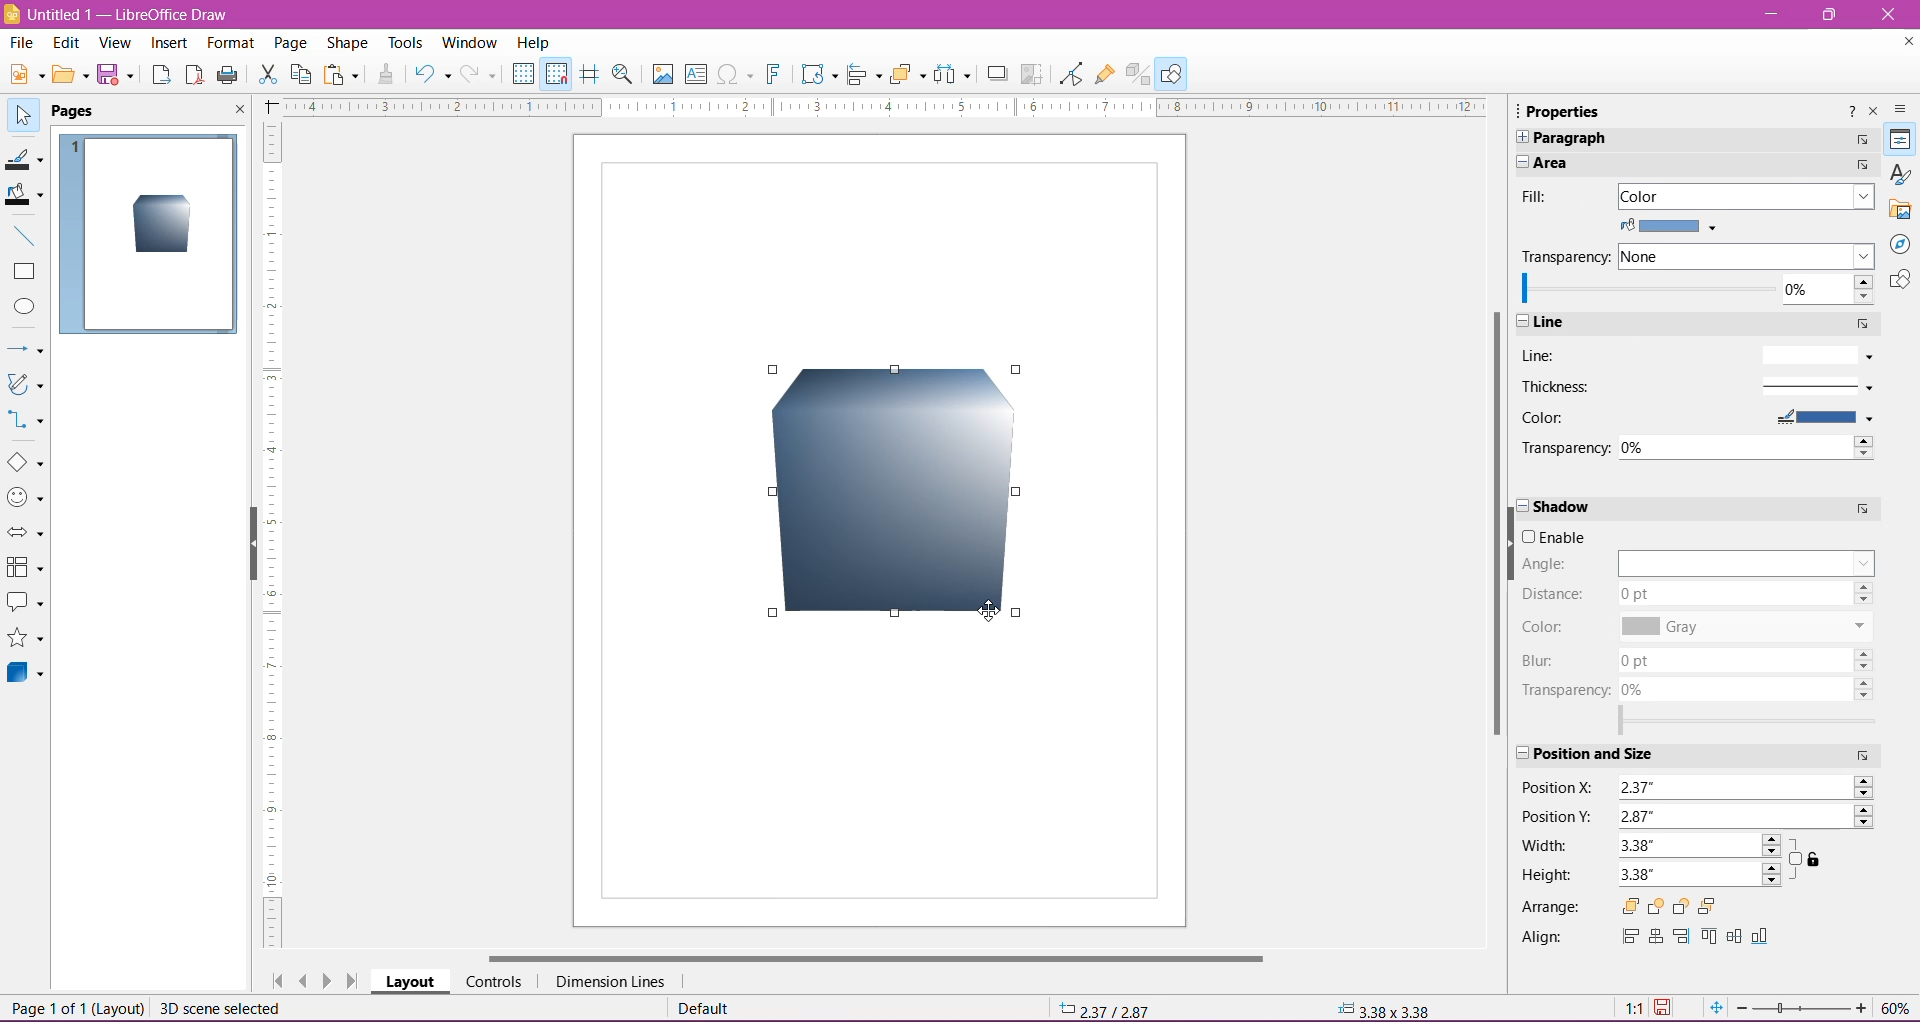  I want to click on Specify the transparency of the line, so click(1748, 446).